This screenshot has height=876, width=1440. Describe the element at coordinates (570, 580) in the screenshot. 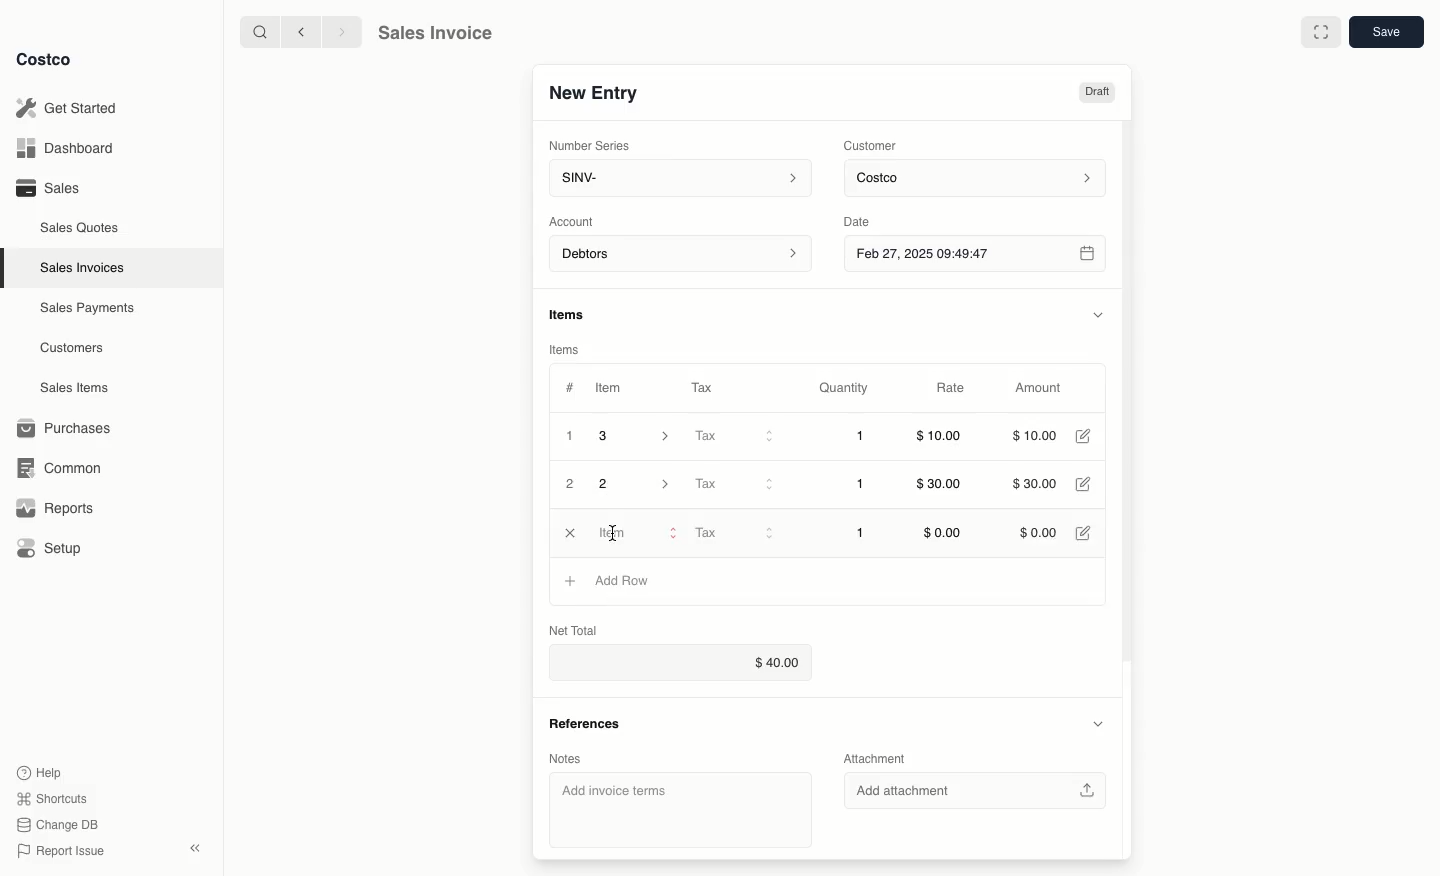

I see `Add` at that location.